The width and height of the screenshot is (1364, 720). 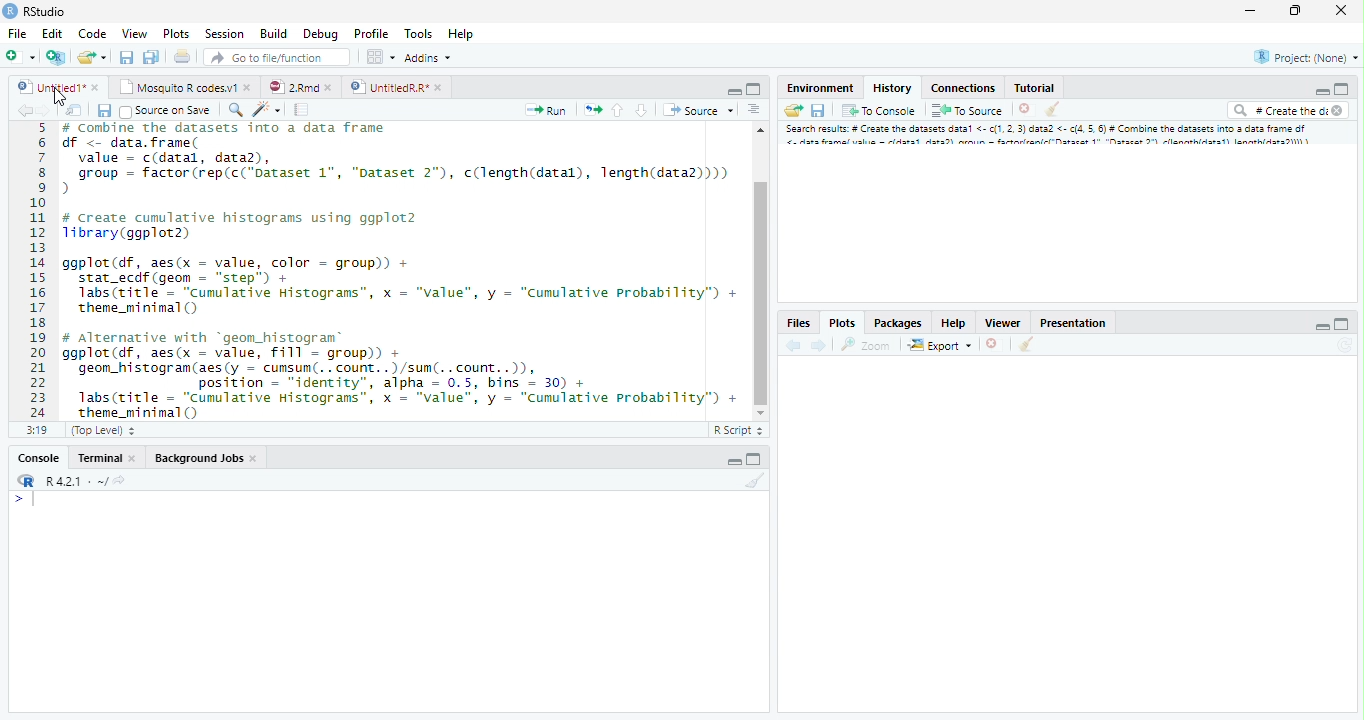 What do you see at coordinates (892, 87) in the screenshot?
I see `History` at bounding box center [892, 87].